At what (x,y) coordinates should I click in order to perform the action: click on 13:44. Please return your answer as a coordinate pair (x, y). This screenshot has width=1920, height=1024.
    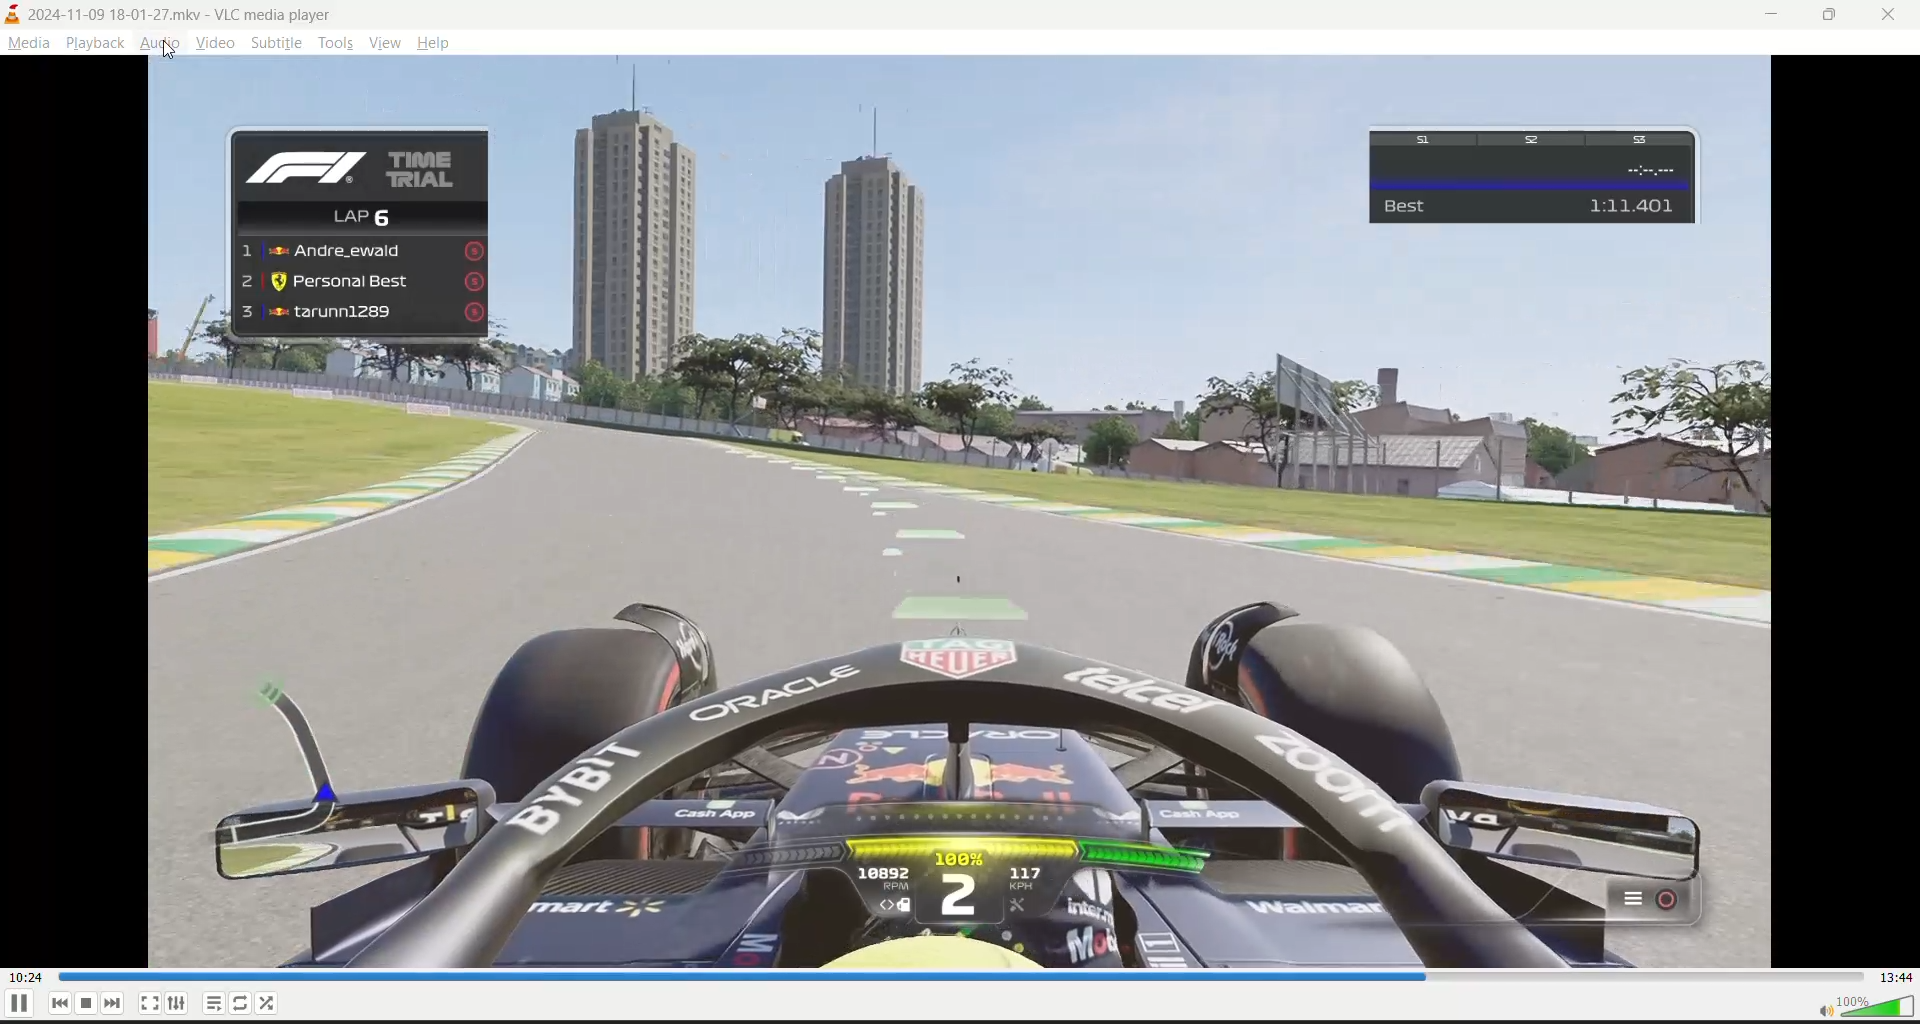
    Looking at the image, I should click on (1895, 977).